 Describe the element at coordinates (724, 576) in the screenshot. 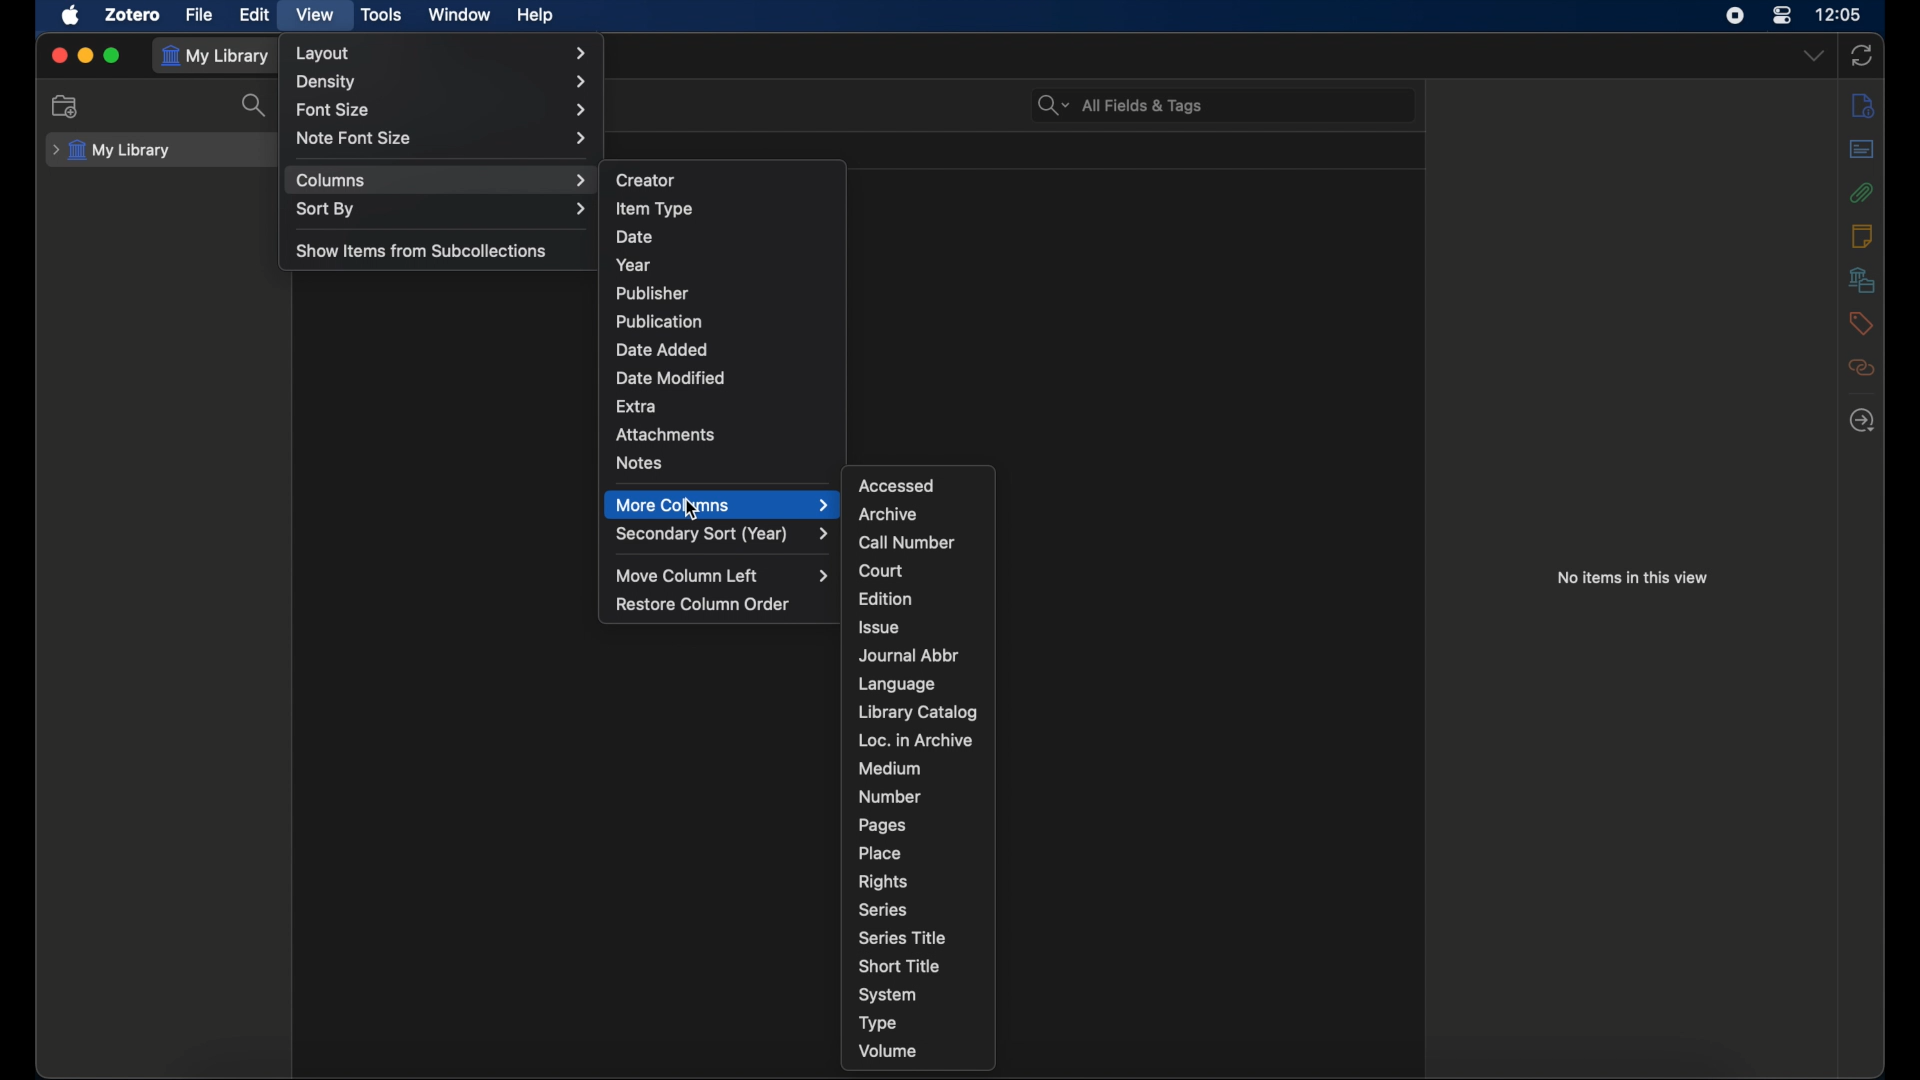

I see `move column left` at that location.